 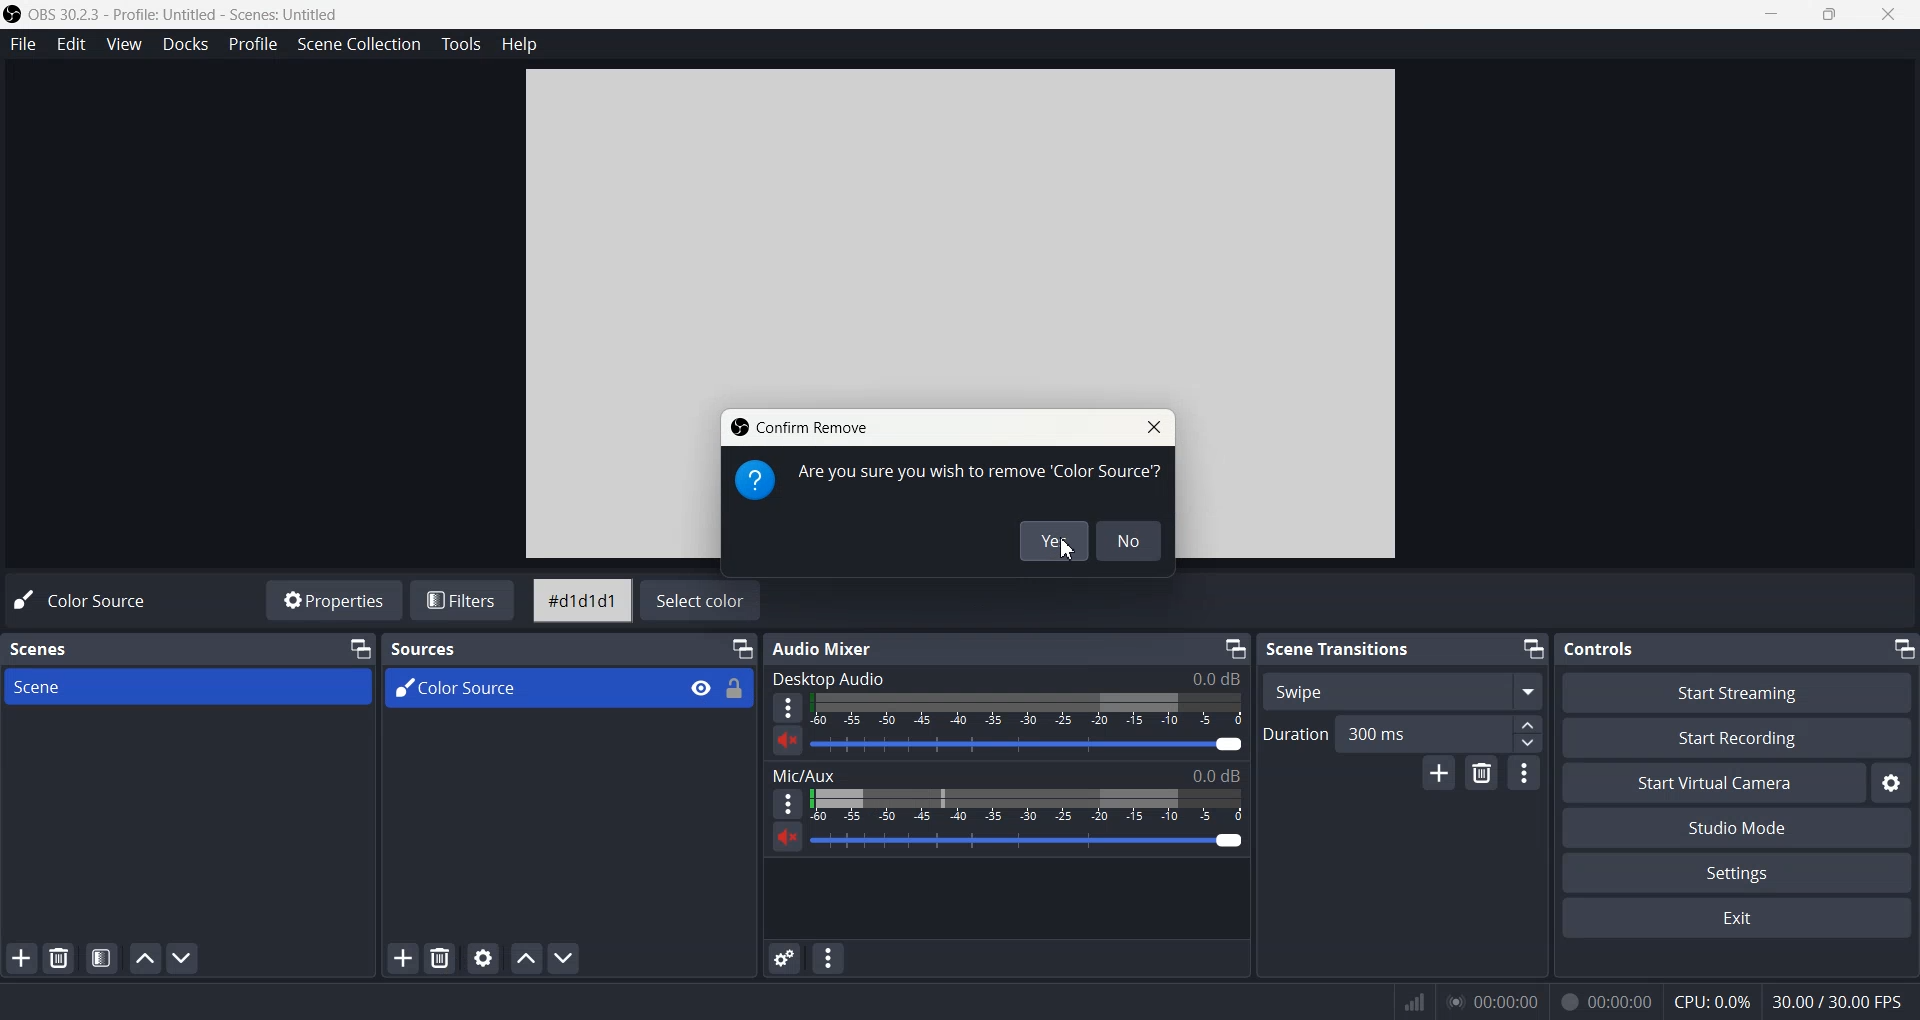 What do you see at coordinates (1028, 742) in the screenshot?
I see `Volume Adjuster` at bounding box center [1028, 742].